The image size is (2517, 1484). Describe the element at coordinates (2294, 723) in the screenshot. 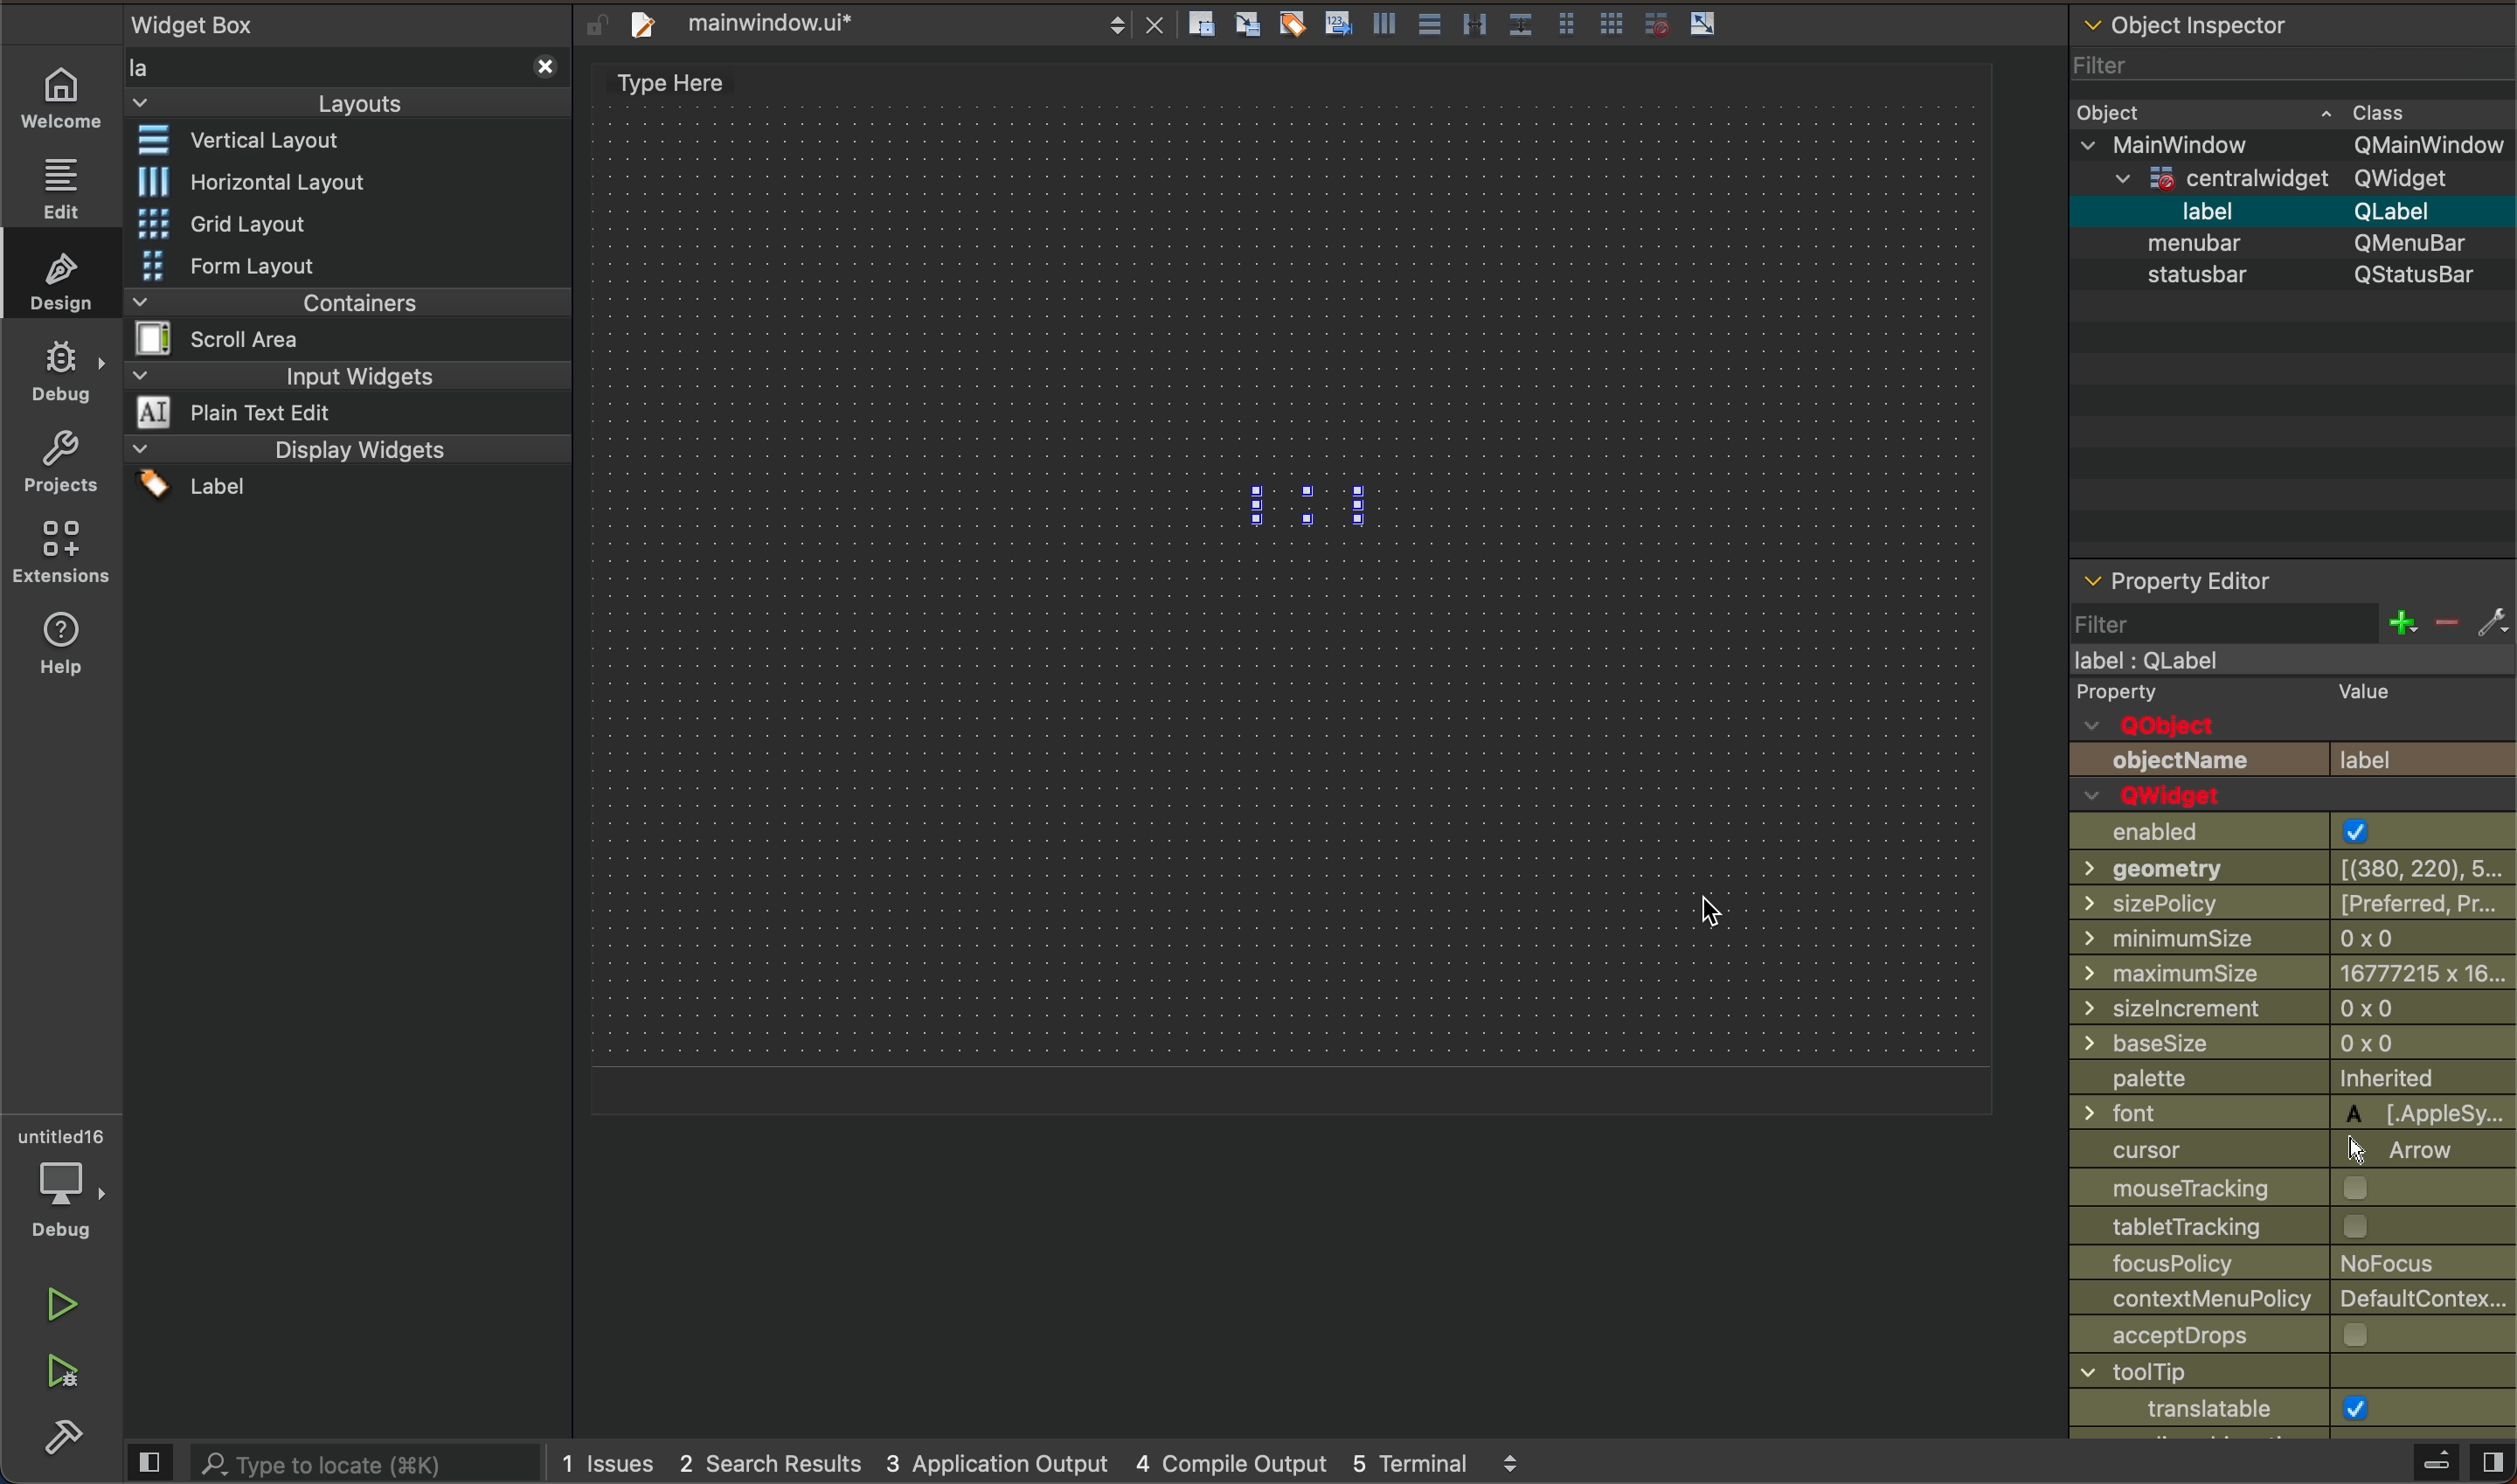

I see `Qobject` at that location.